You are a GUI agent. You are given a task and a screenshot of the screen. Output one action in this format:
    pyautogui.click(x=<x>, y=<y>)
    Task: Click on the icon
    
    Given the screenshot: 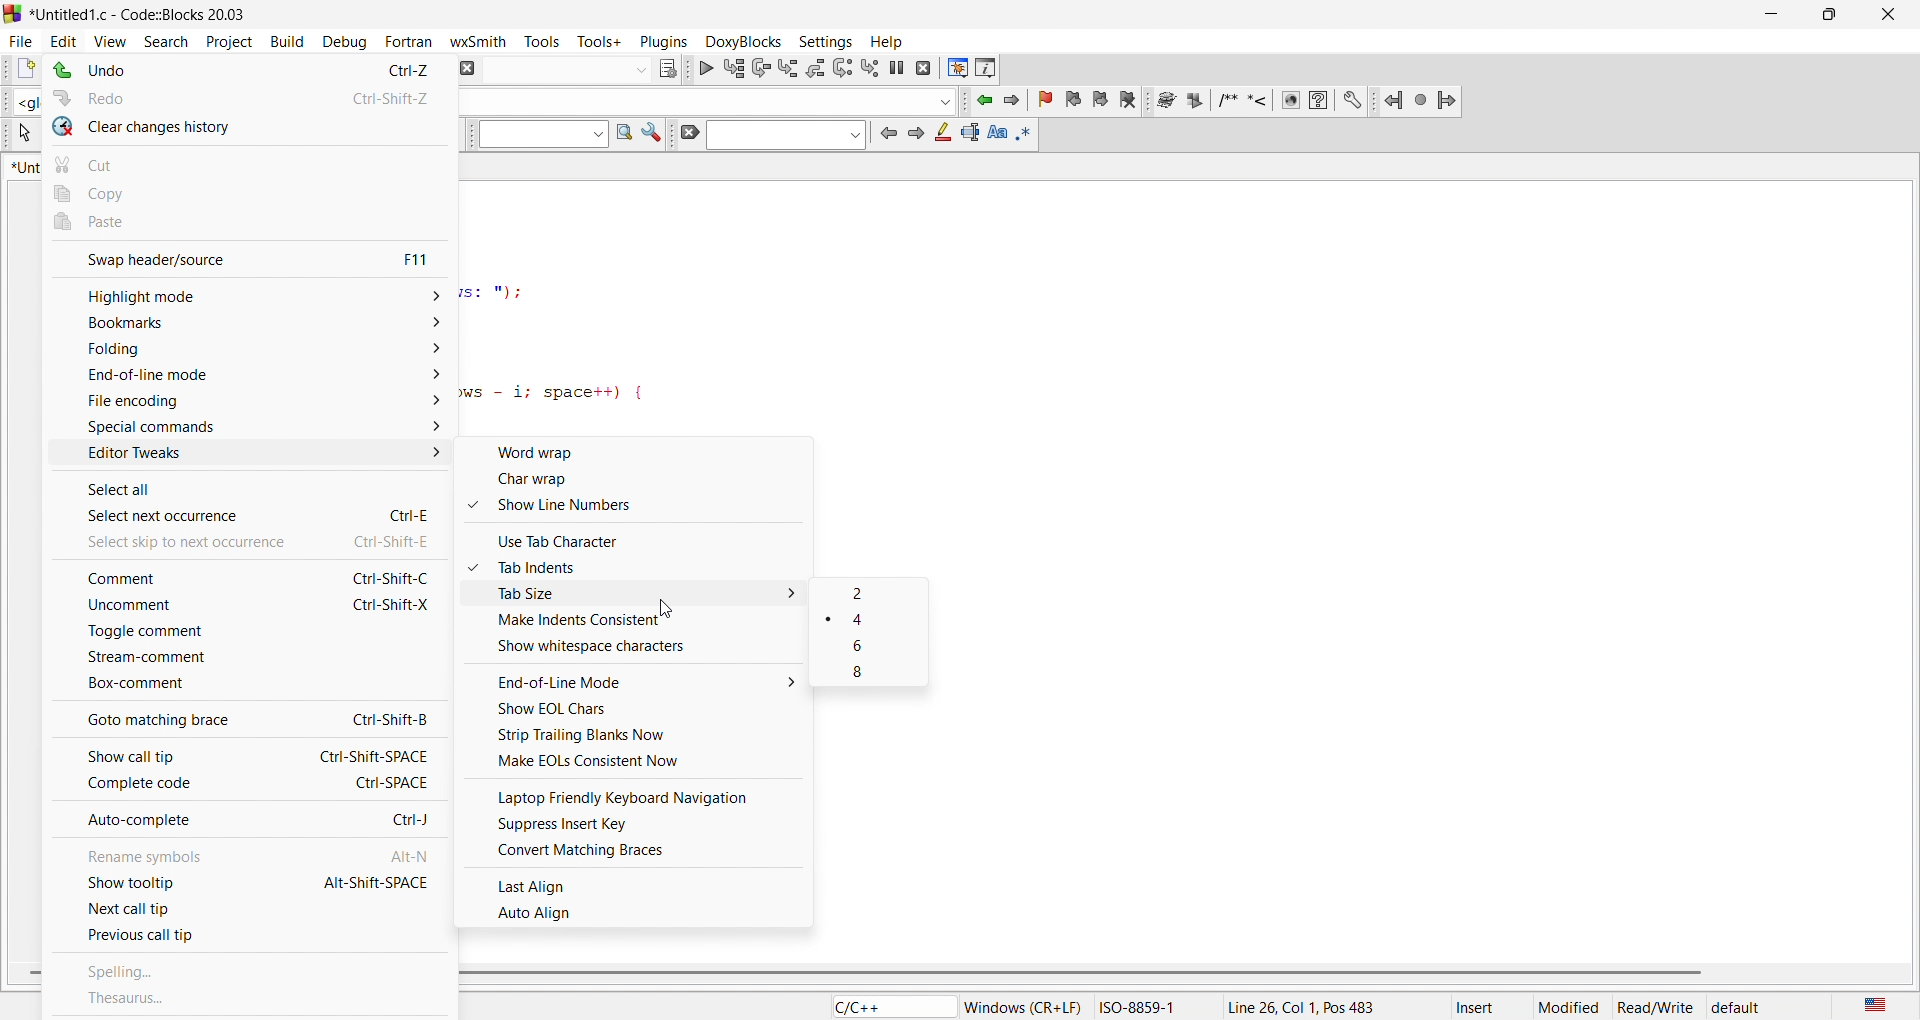 What is the action you would take?
    pyautogui.click(x=970, y=134)
    